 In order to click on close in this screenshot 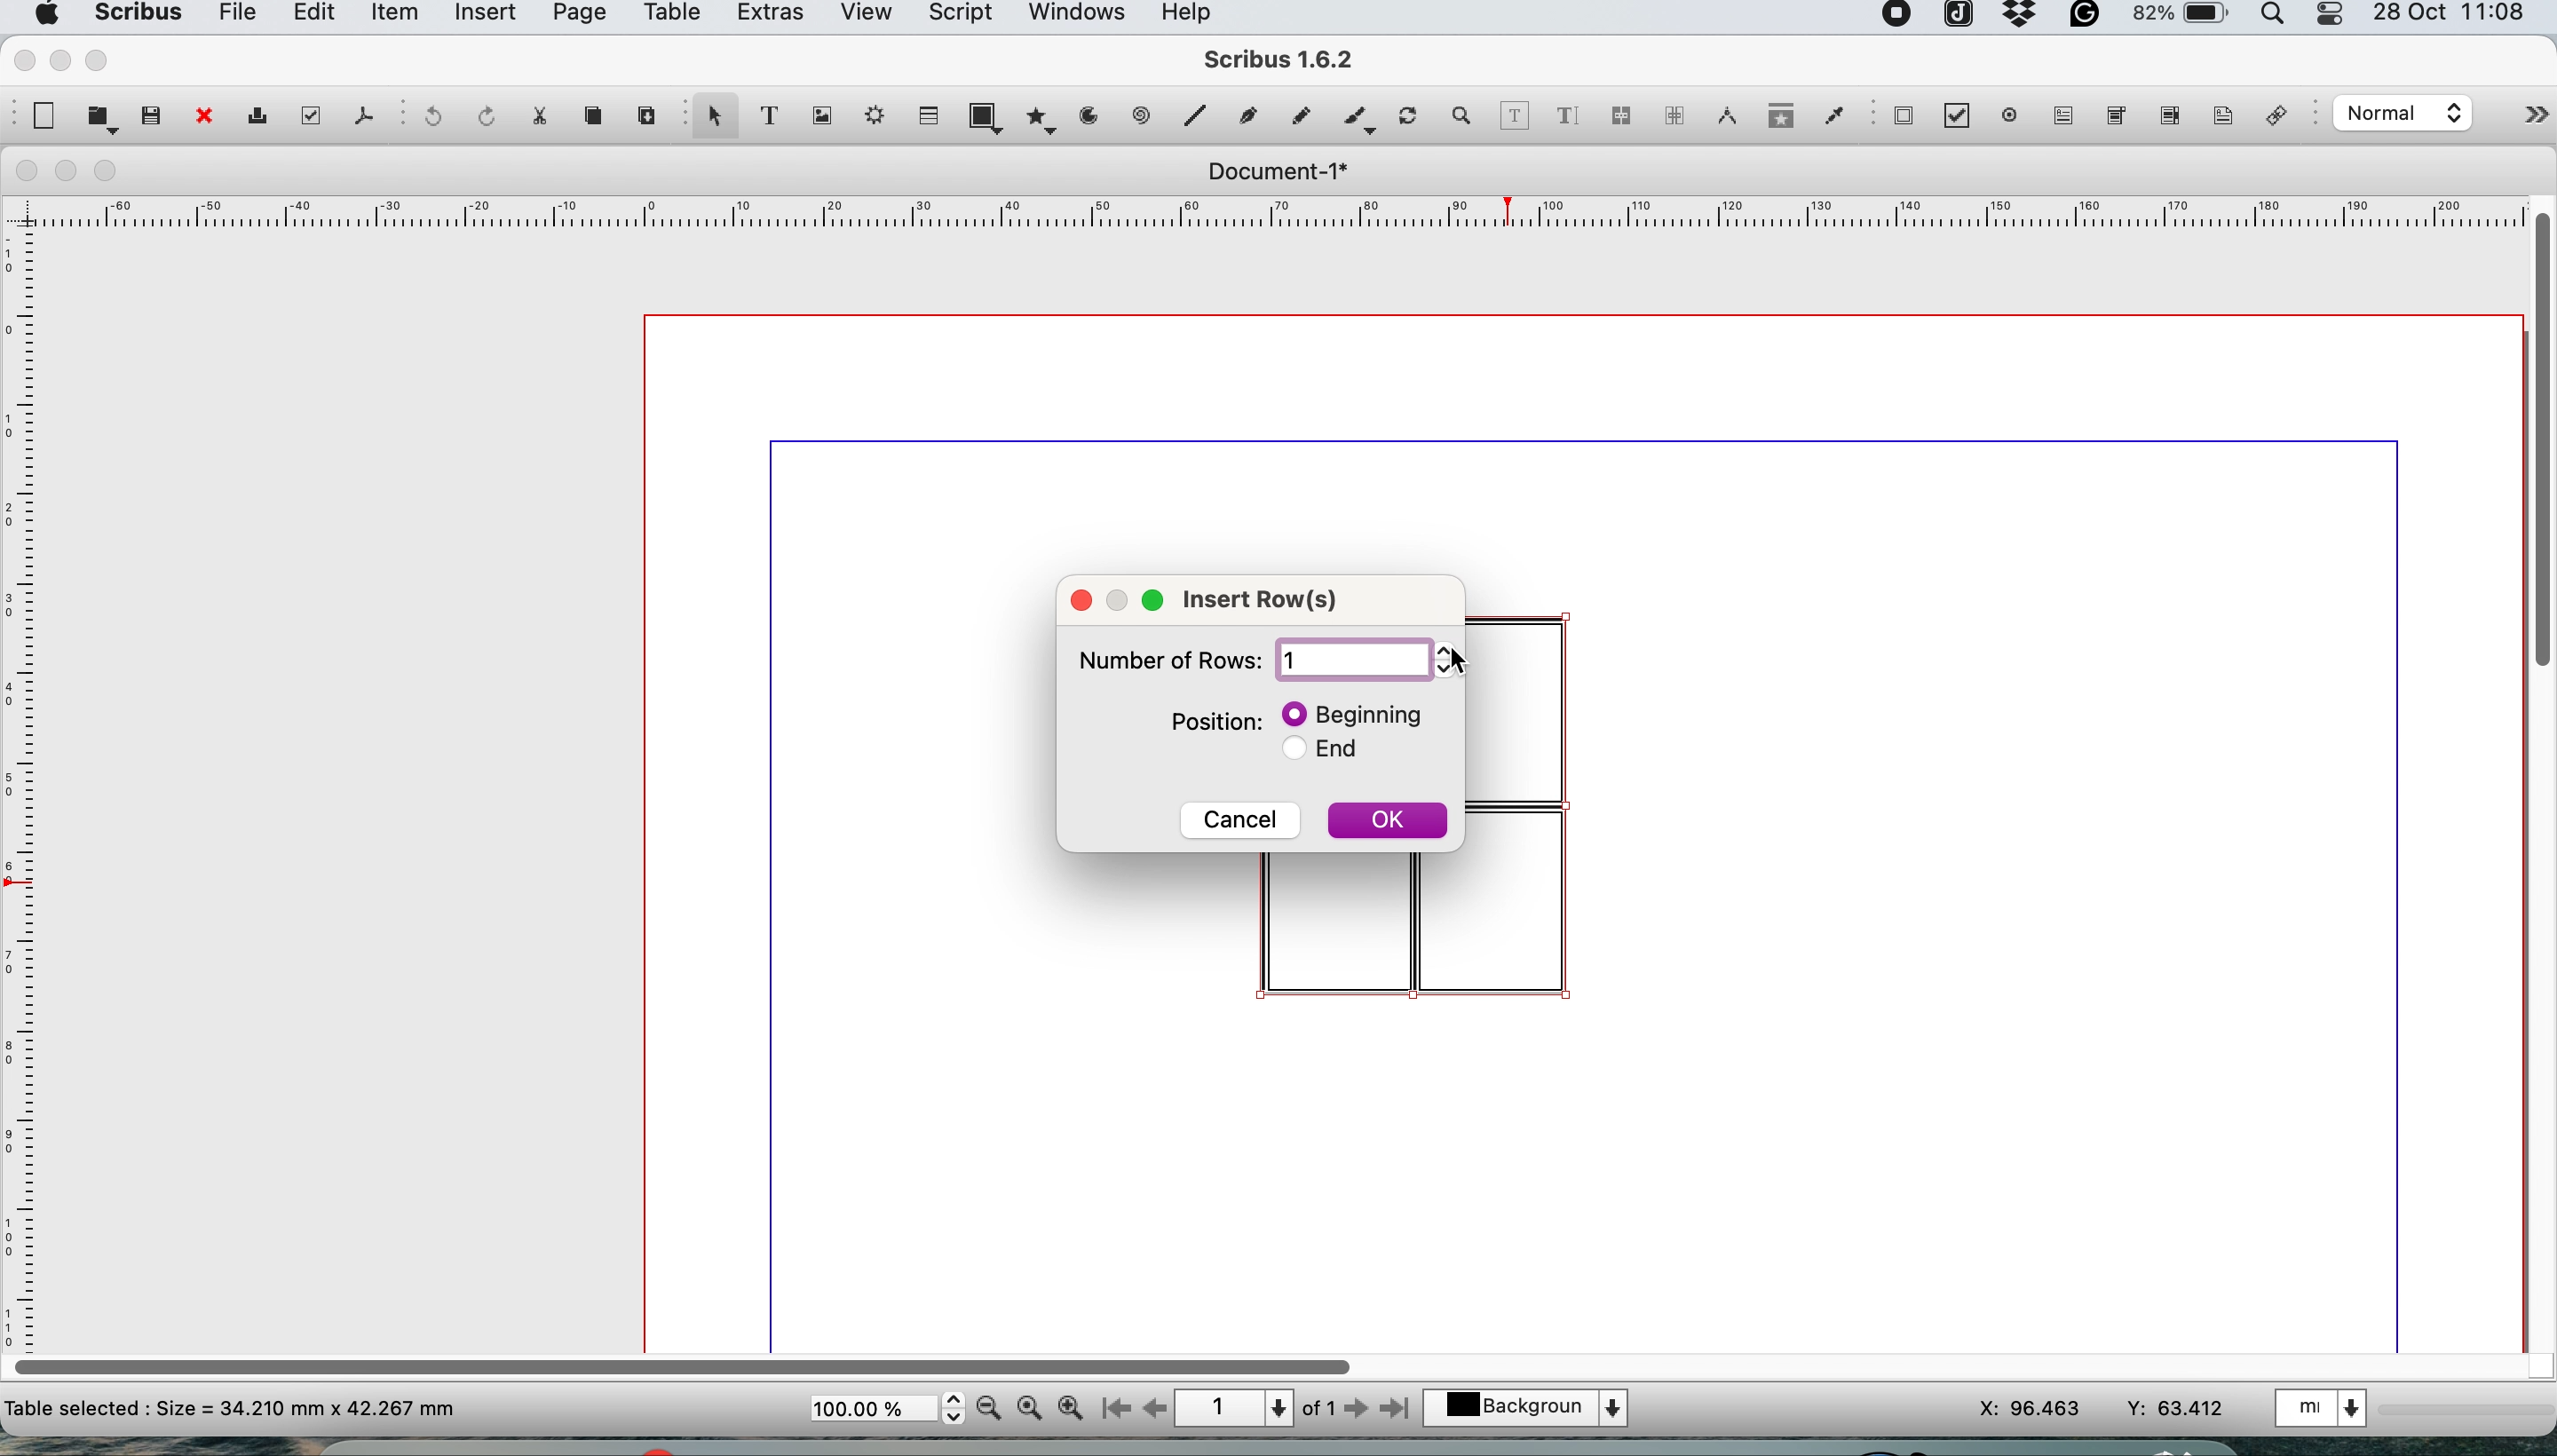, I will do `click(21, 58)`.